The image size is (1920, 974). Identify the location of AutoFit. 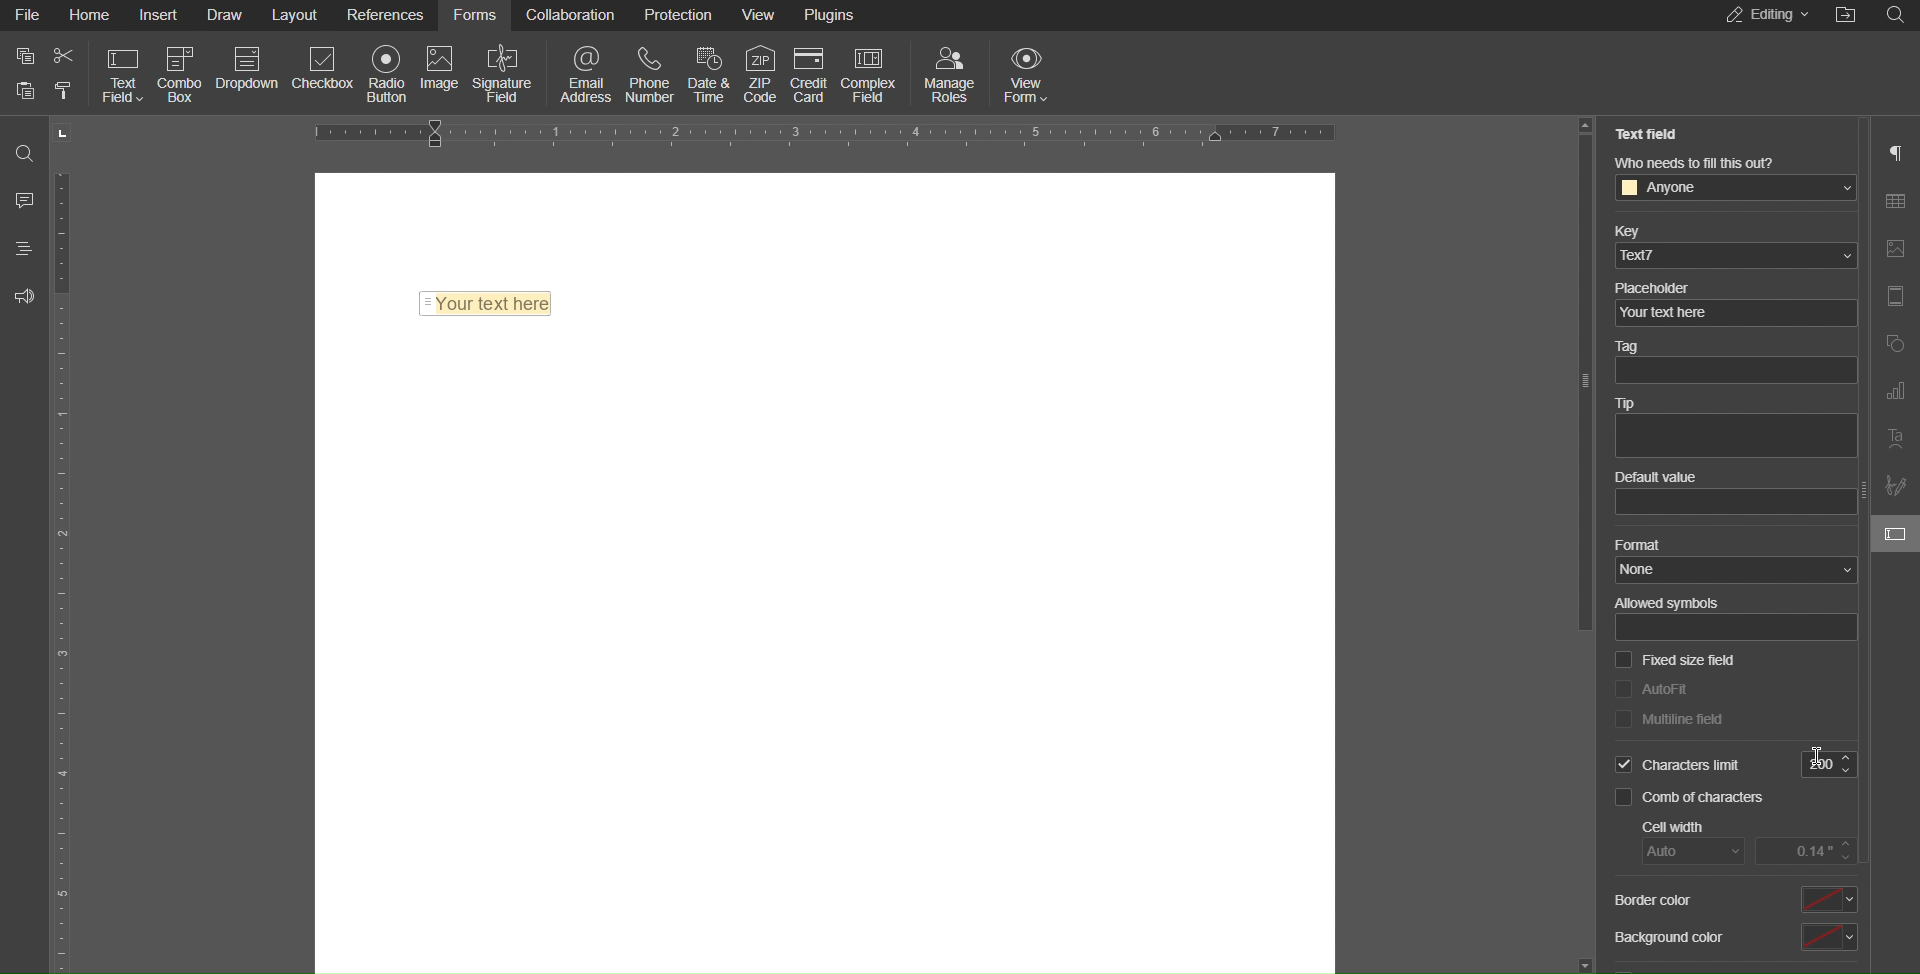
(1651, 687).